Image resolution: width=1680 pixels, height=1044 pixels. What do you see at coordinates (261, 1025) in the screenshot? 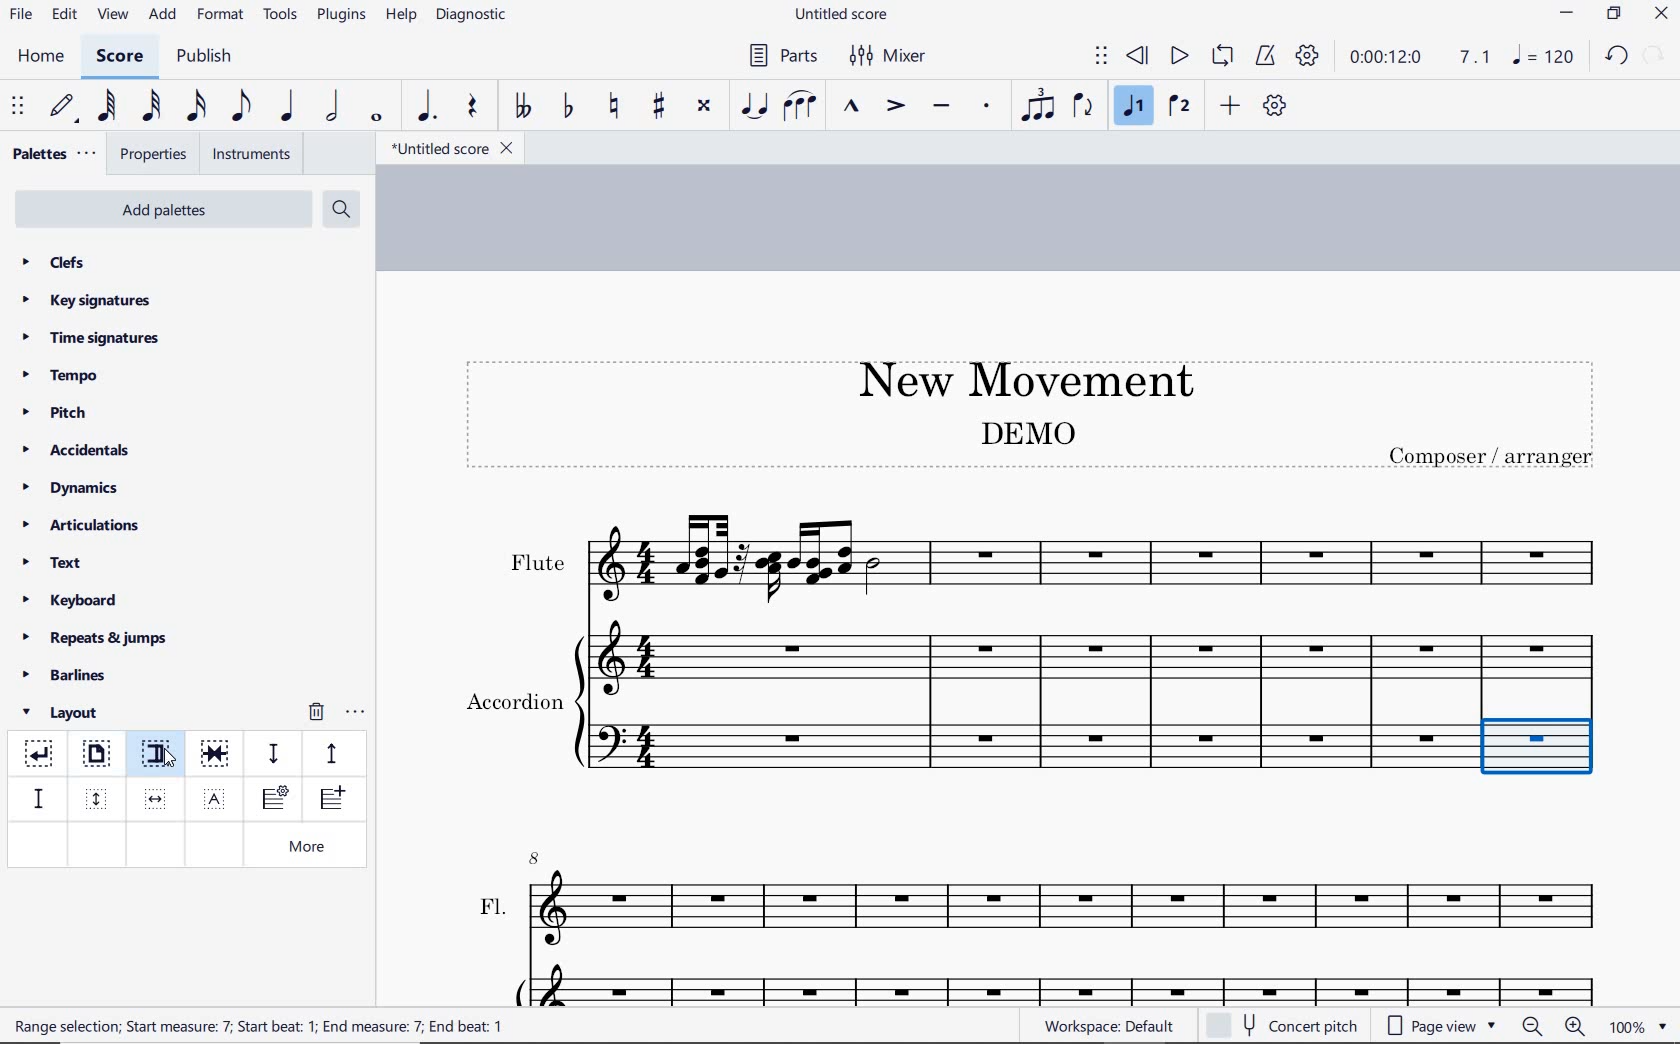
I see `text` at bounding box center [261, 1025].